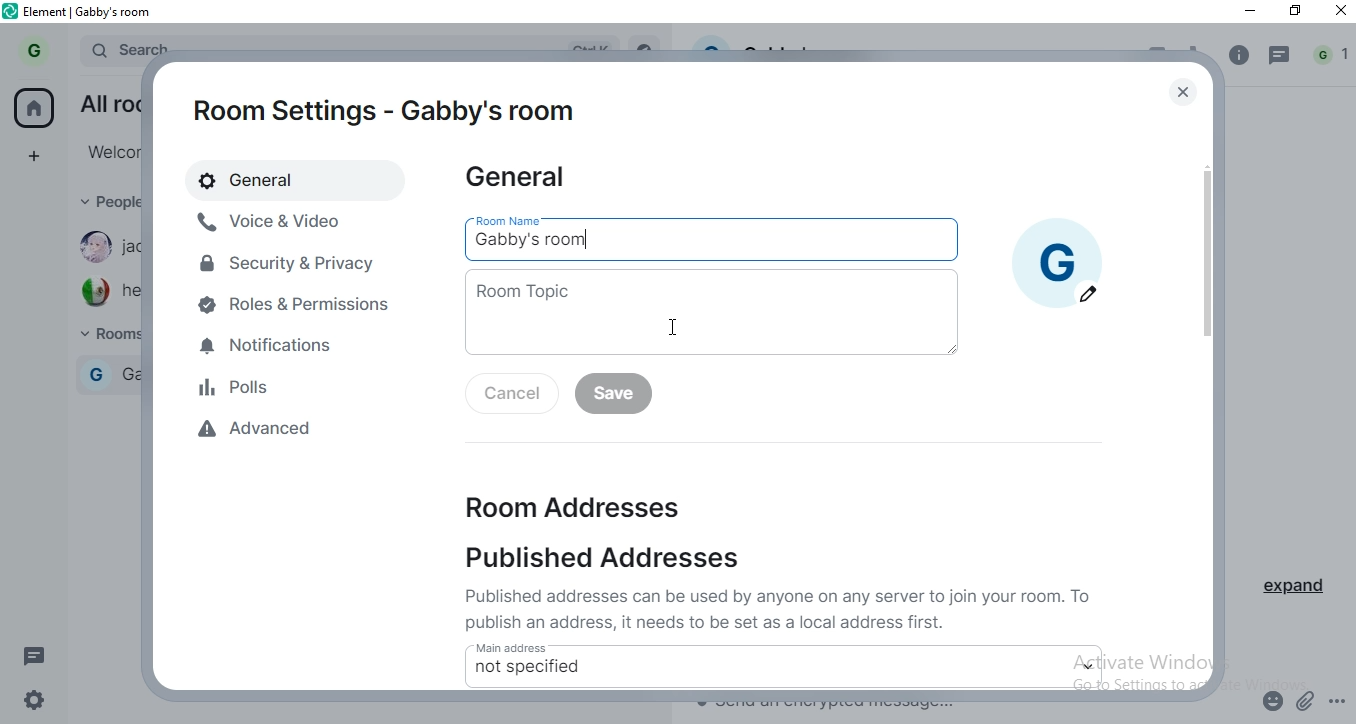 The width and height of the screenshot is (1356, 724). What do you see at coordinates (507, 395) in the screenshot?
I see `cancel` at bounding box center [507, 395].